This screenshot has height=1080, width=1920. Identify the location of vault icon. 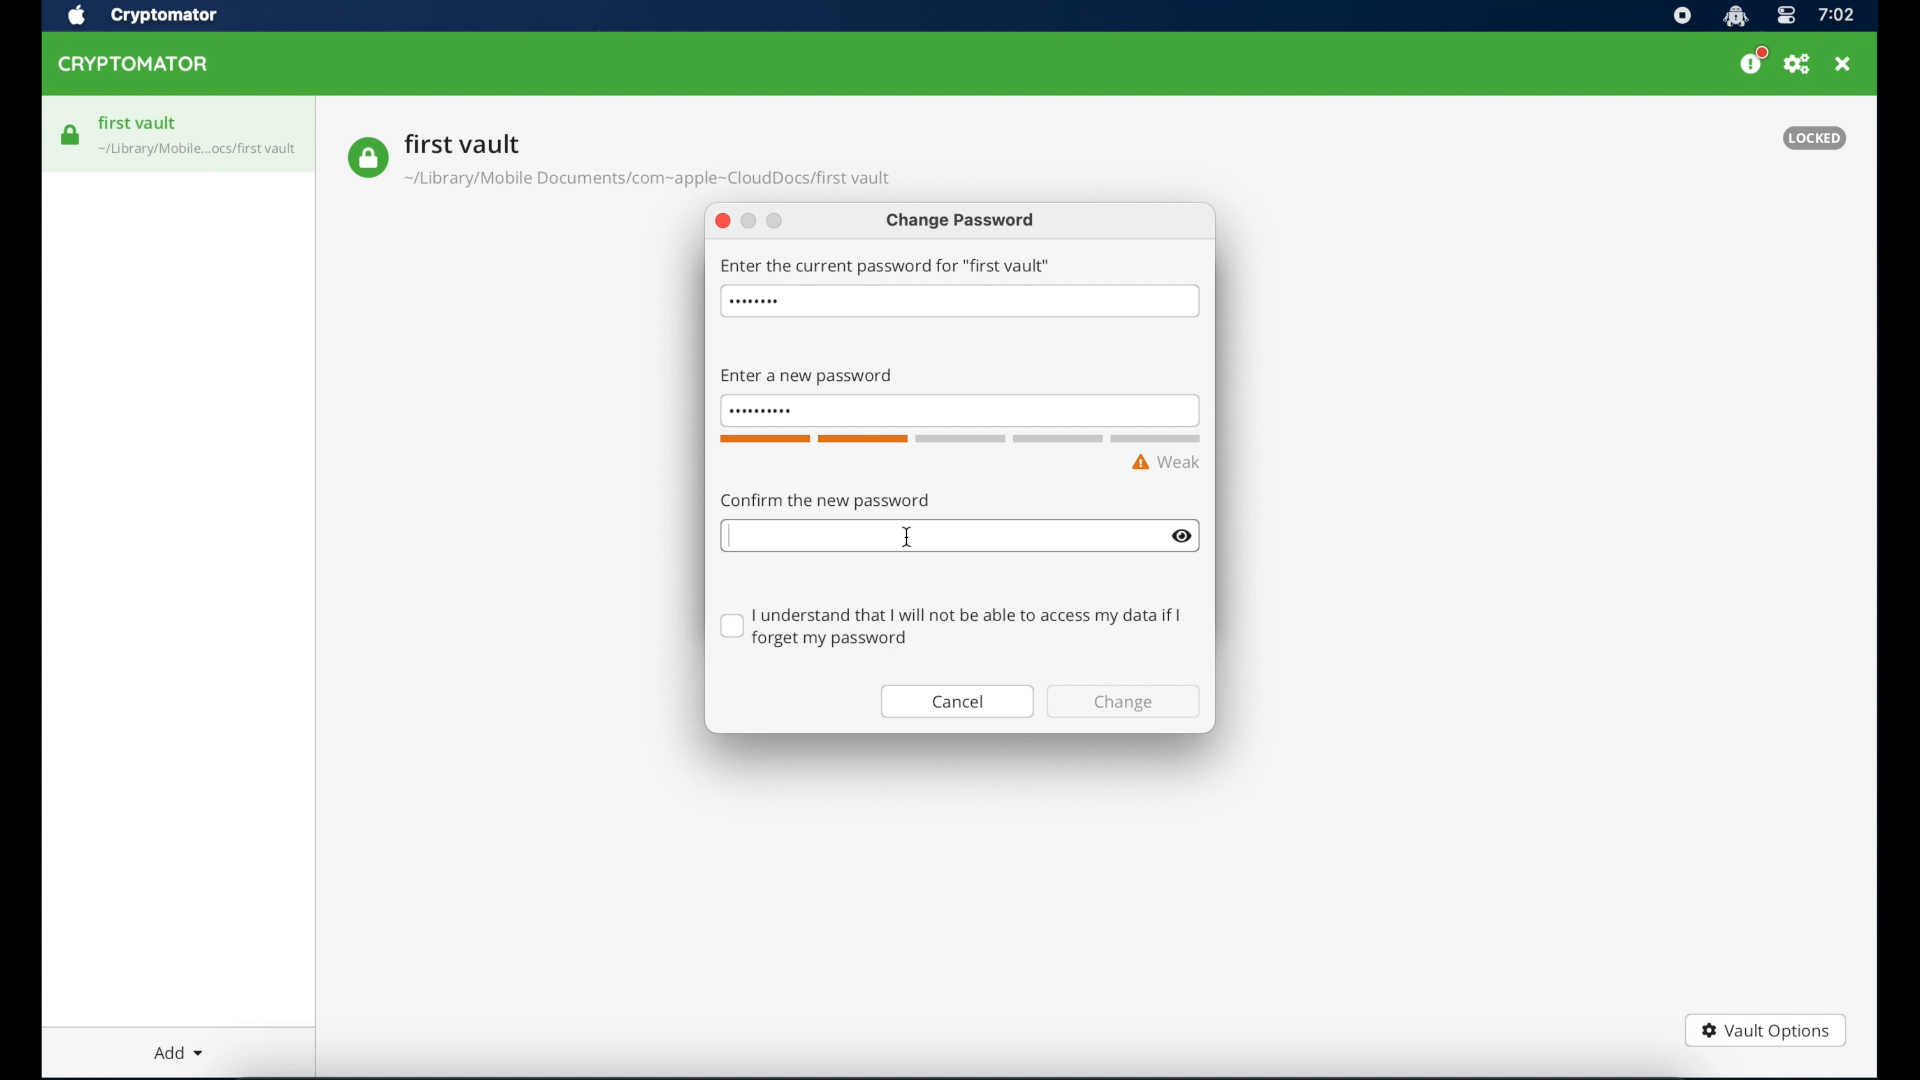
(367, 158).